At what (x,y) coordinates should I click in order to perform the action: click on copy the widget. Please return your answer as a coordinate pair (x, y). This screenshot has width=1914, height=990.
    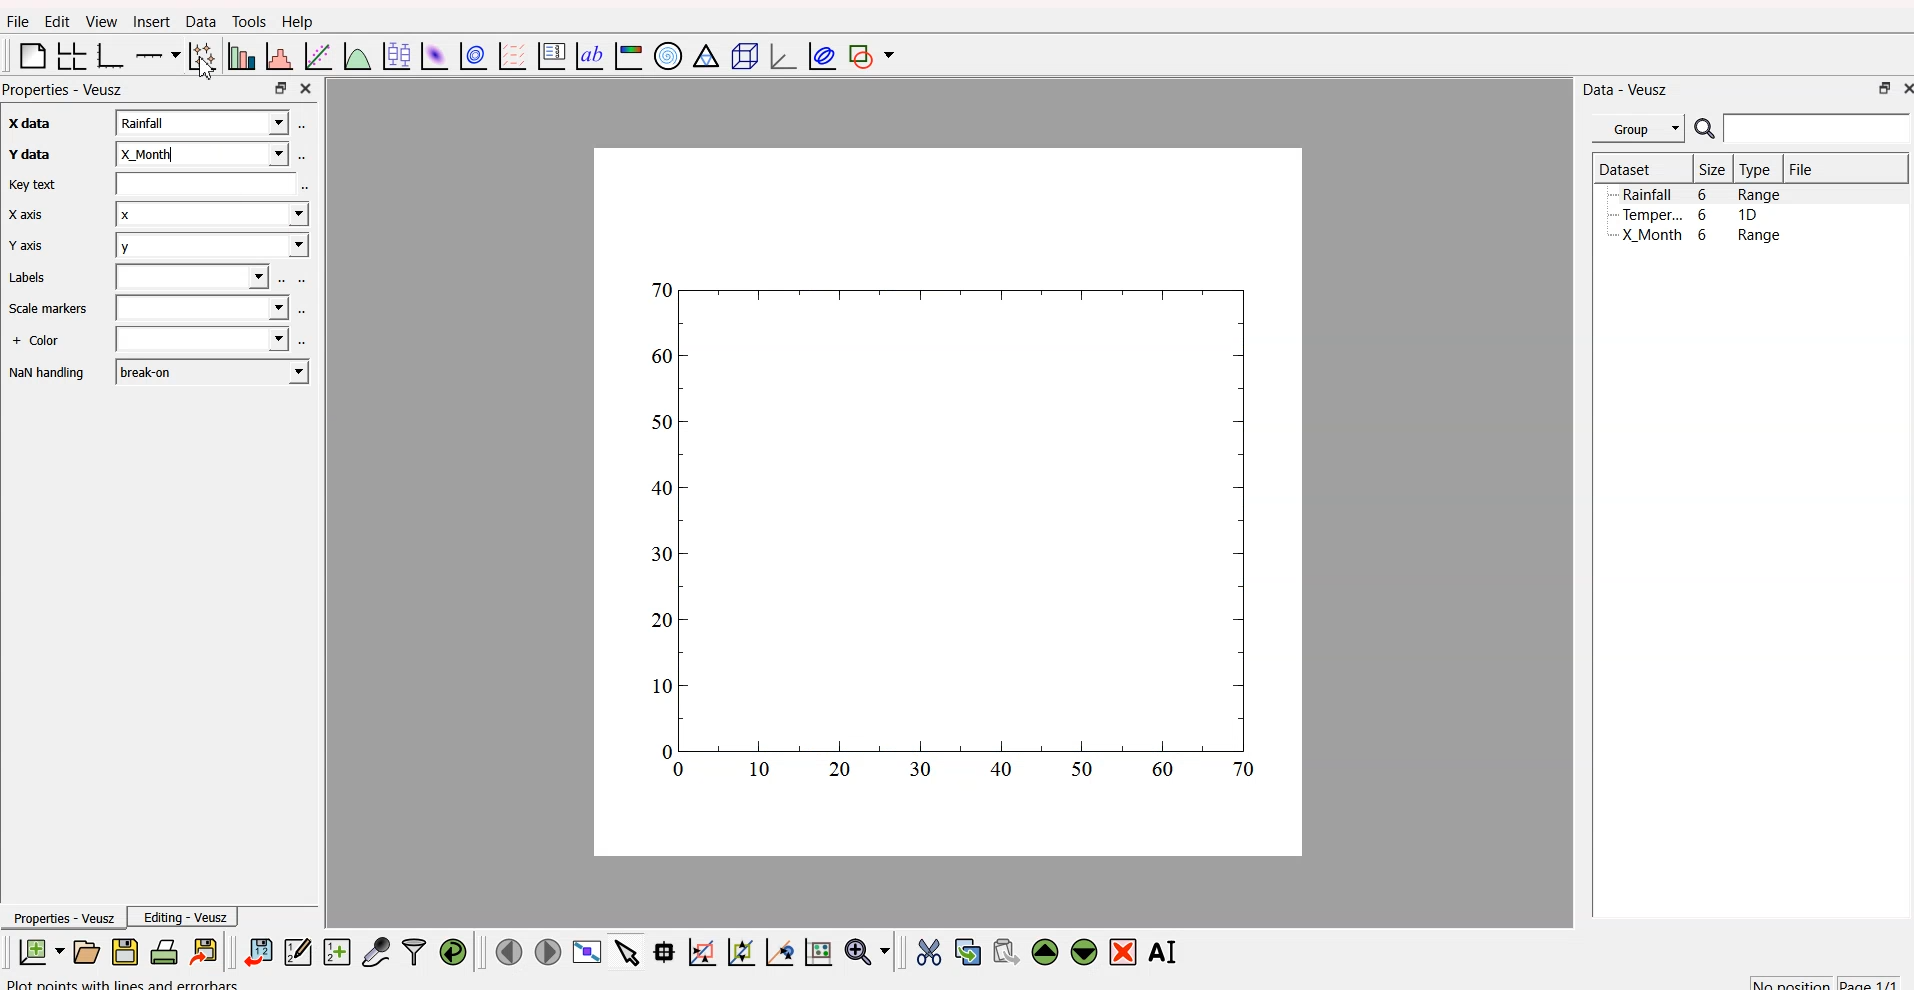
    Looking at the image, I should click on (967, 949).